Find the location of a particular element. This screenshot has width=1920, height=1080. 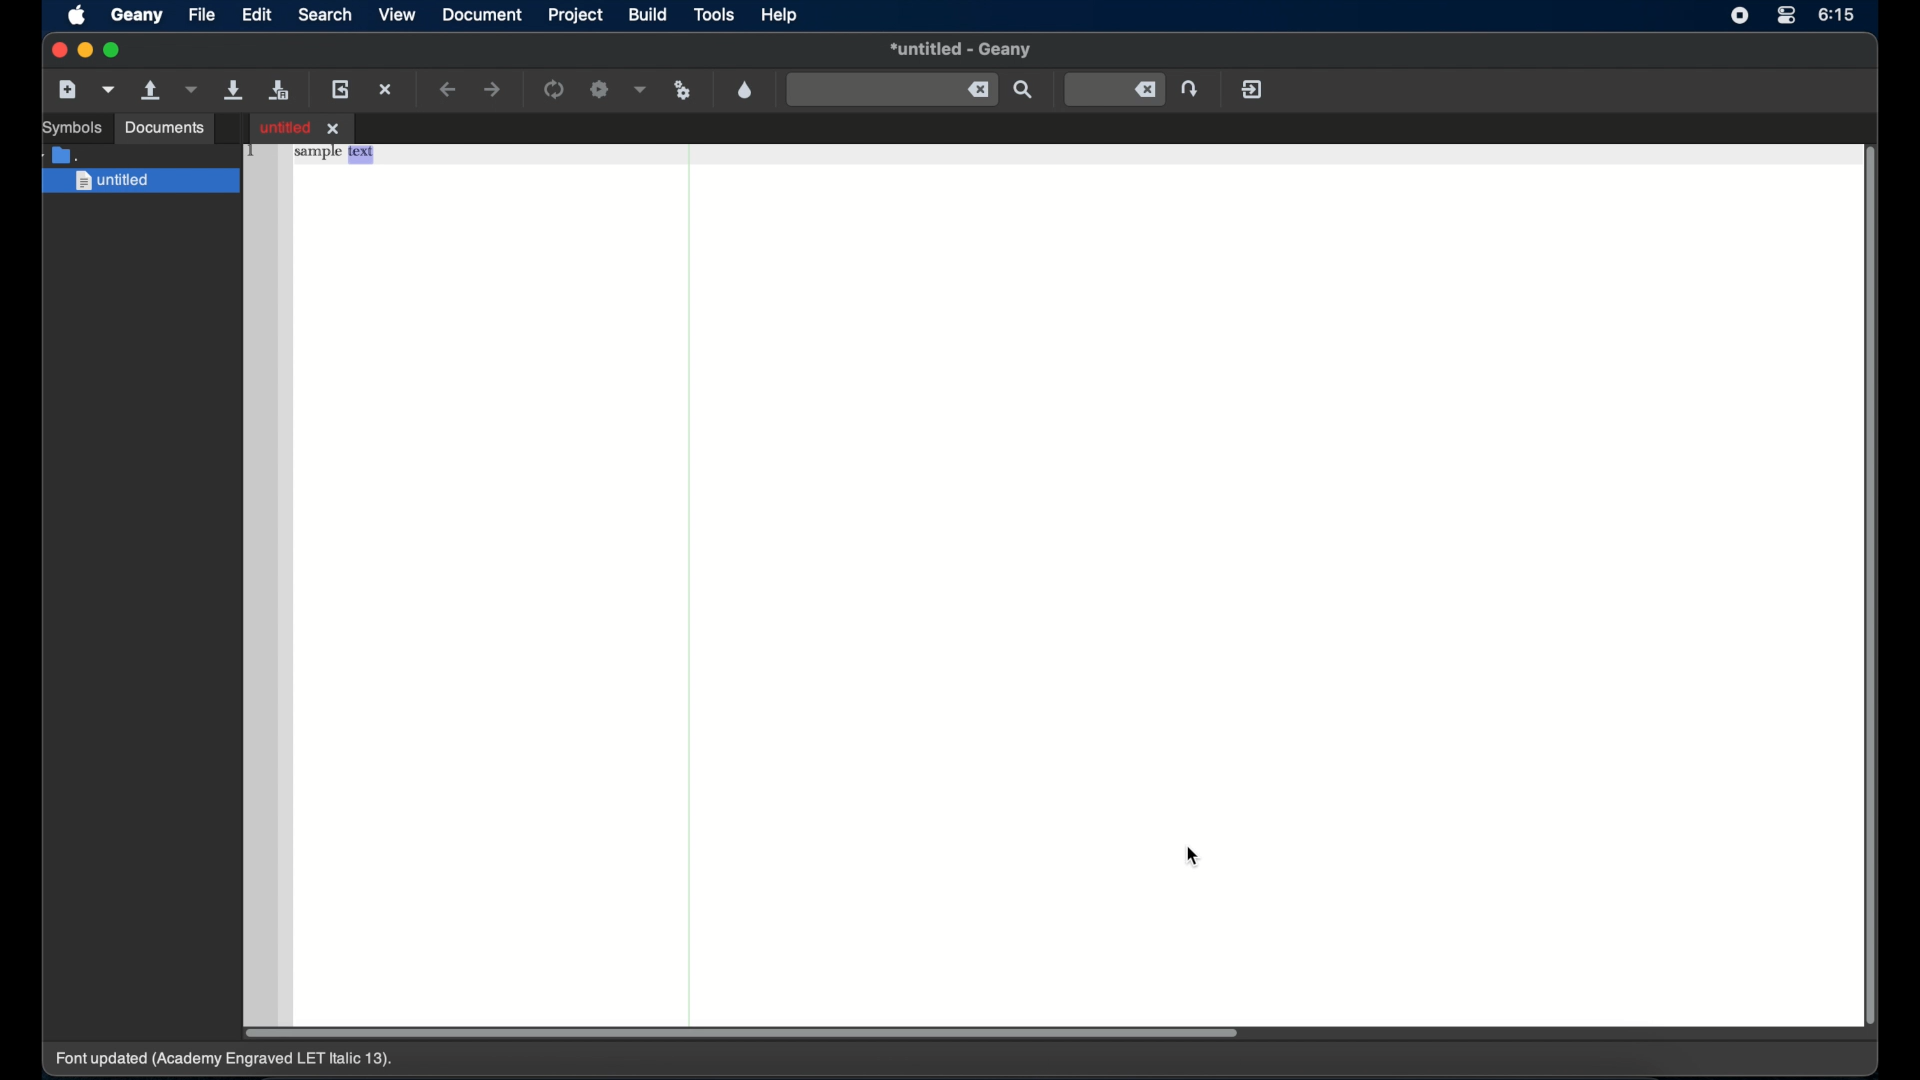

run or view the current file is located at coordinates (683, 89).